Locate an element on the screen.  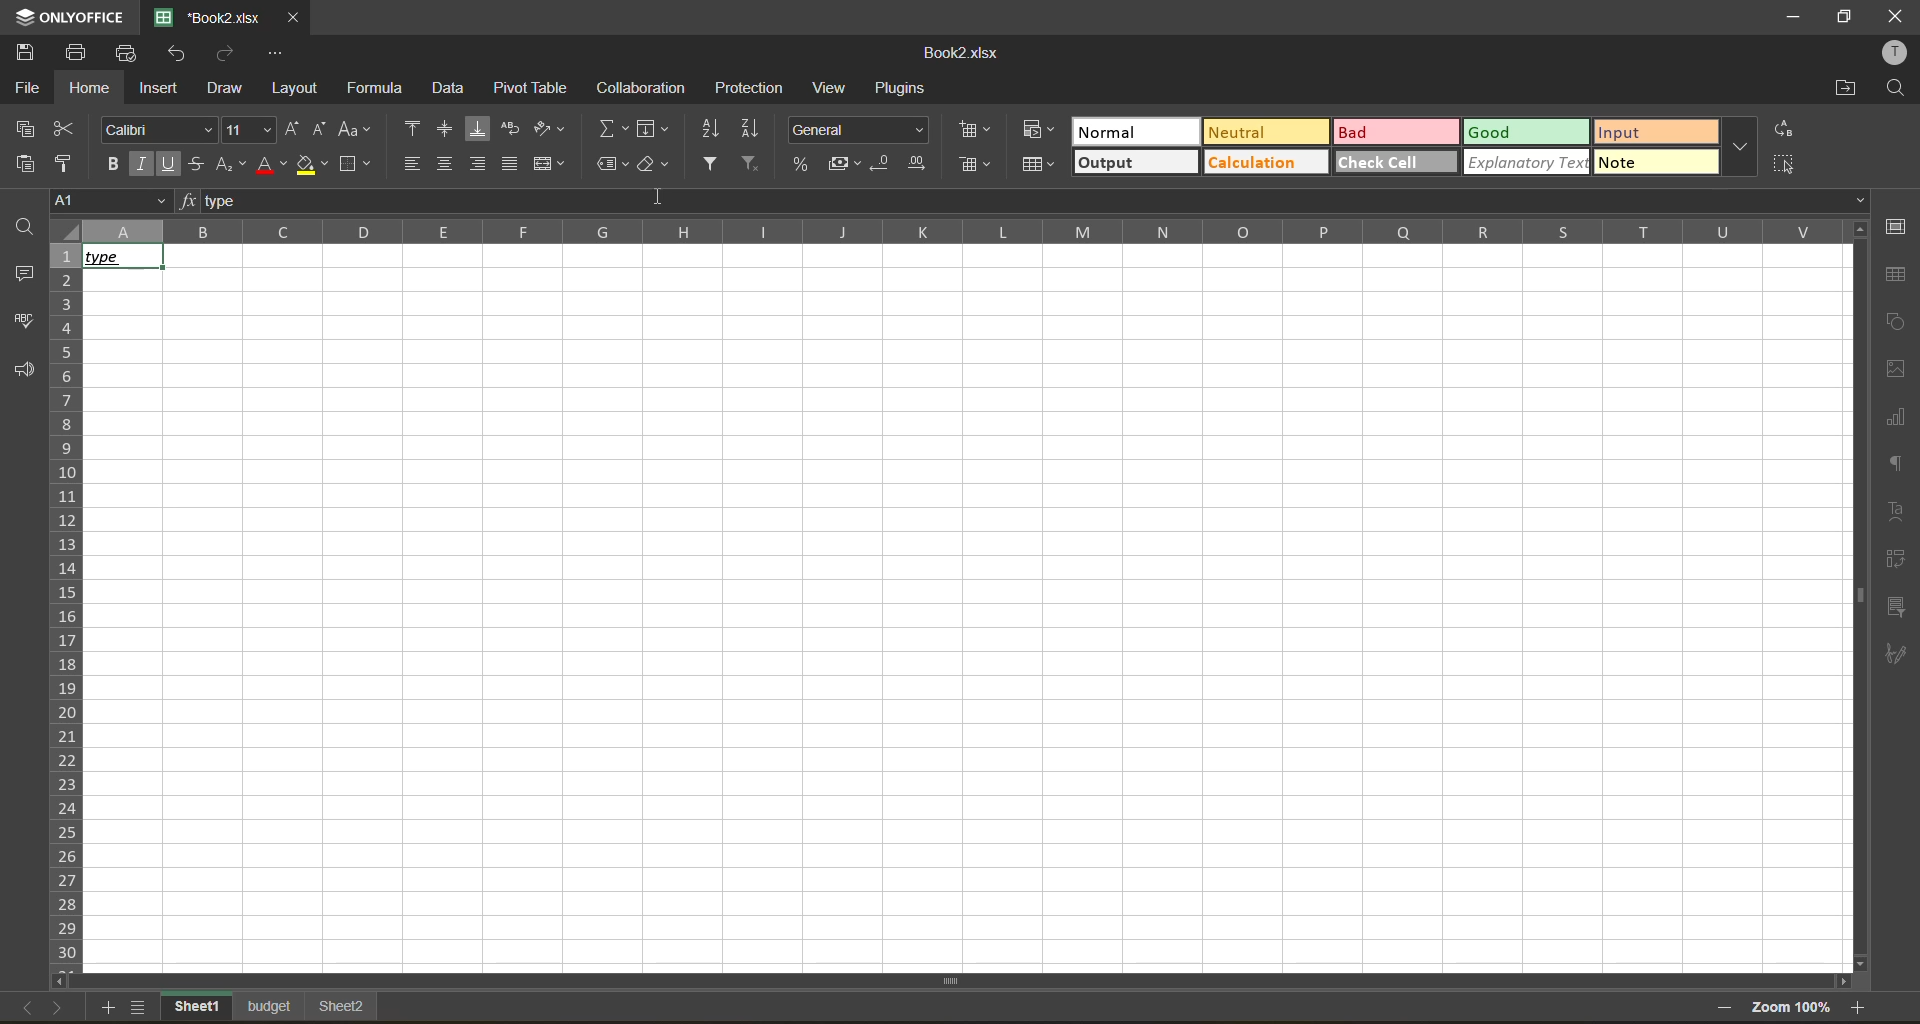
next is located at coordinates (57, 1008).